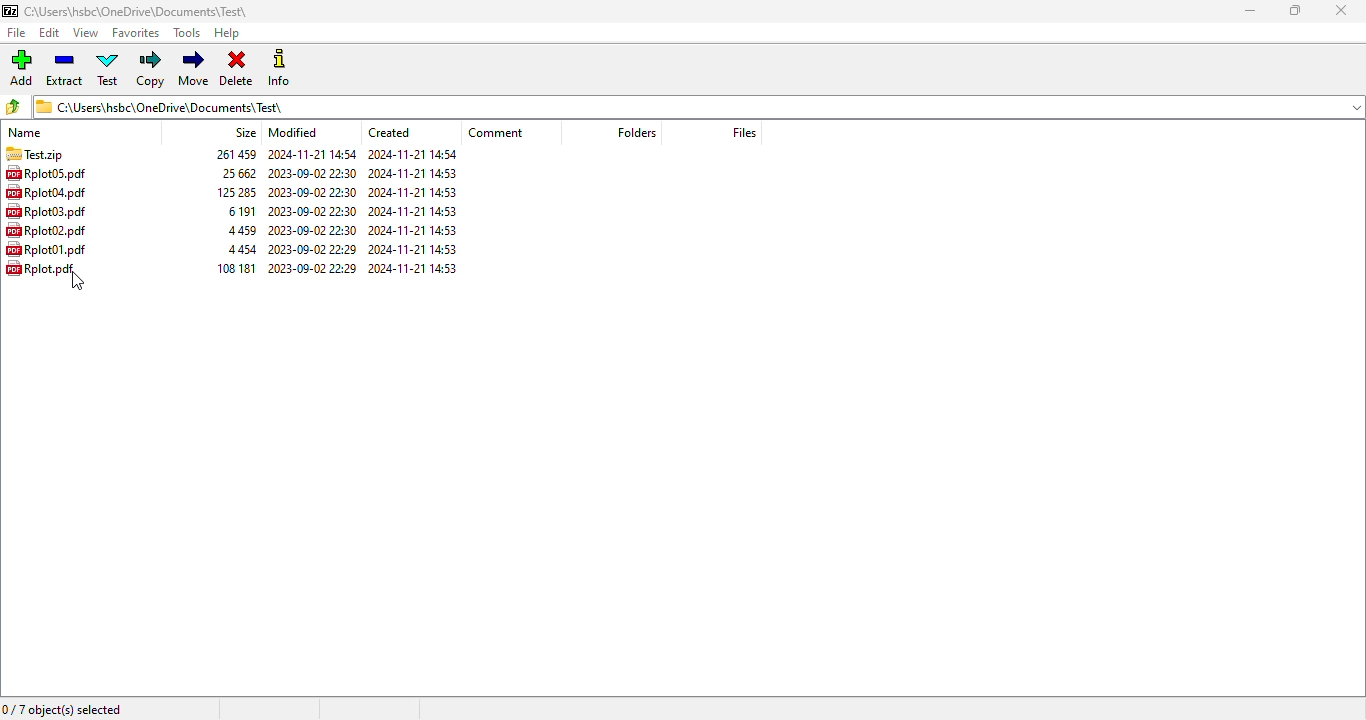 The image size is (1366, 720). Describe the element at coordinates (52, 191) in the screenshot. I see ` Rplot04,pdf` at that location.